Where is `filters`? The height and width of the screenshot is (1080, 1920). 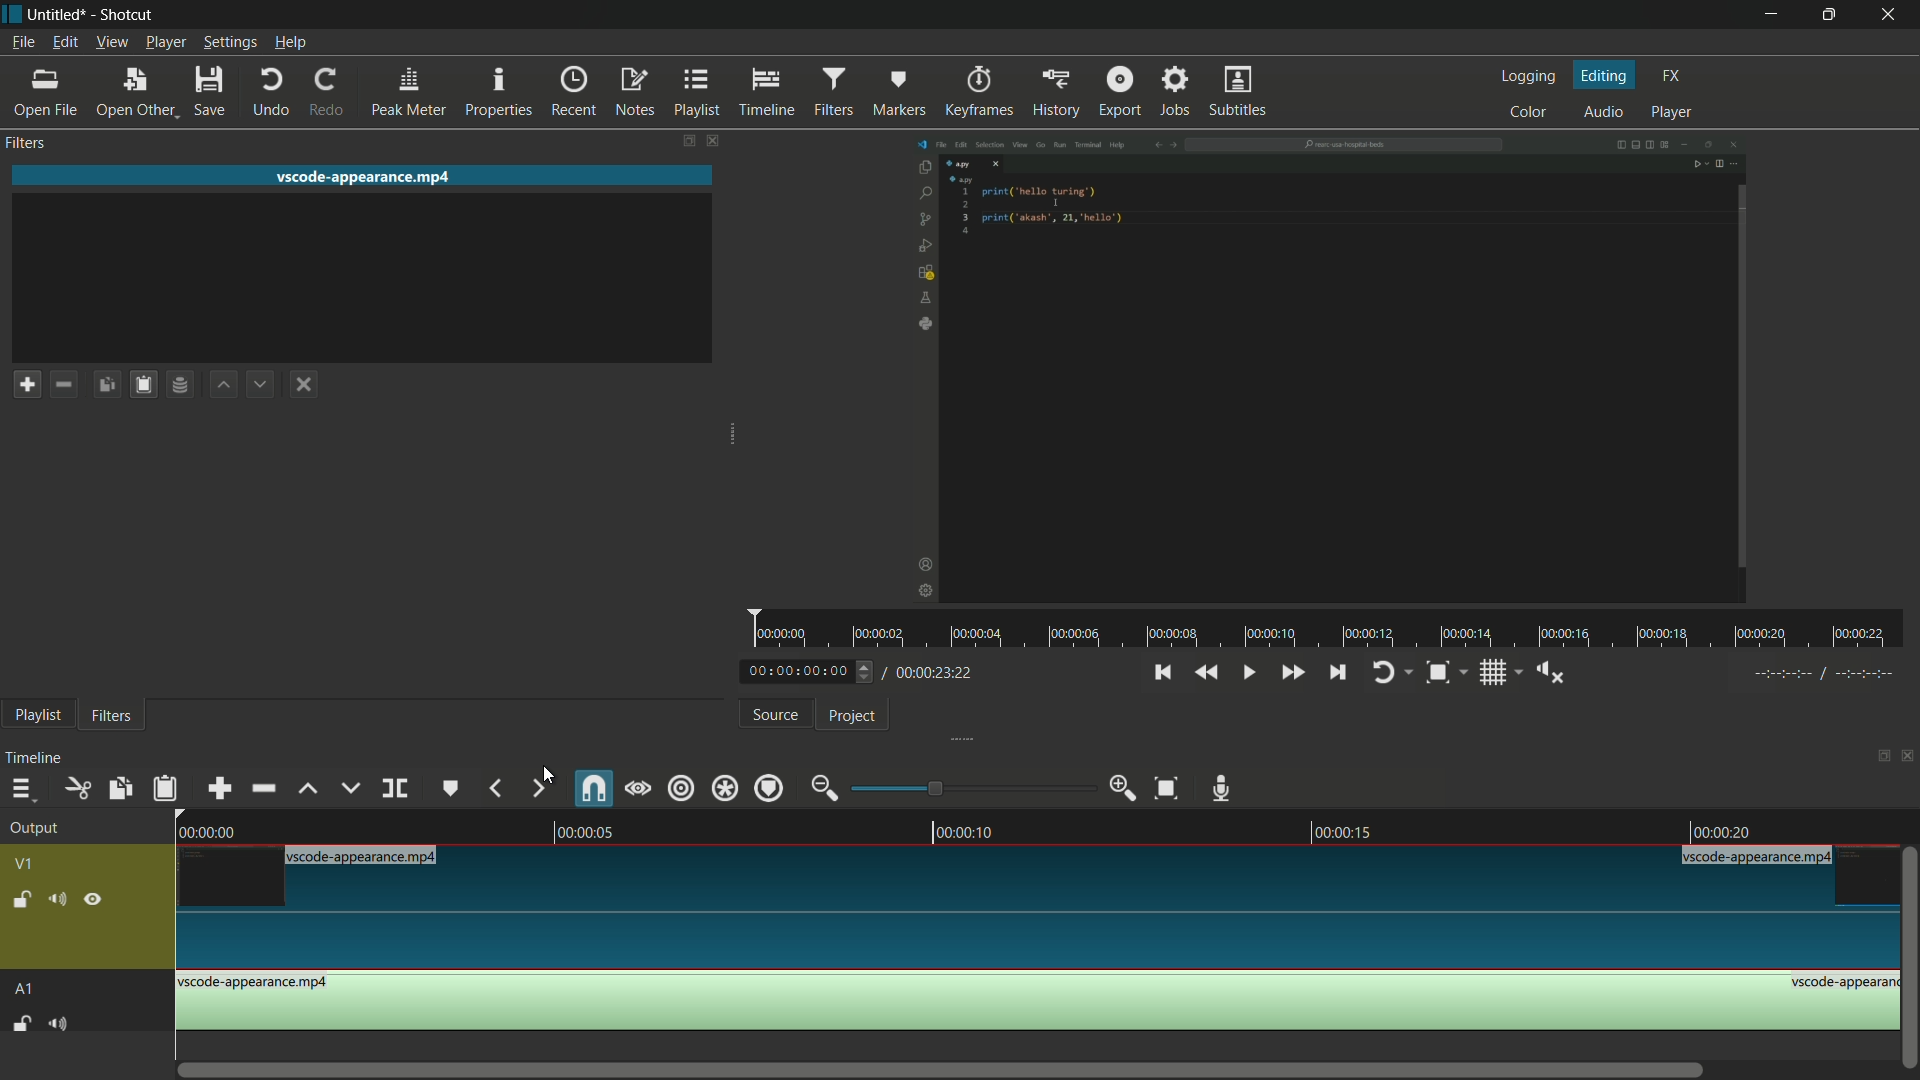 filters is located at coordinates (113, 715).